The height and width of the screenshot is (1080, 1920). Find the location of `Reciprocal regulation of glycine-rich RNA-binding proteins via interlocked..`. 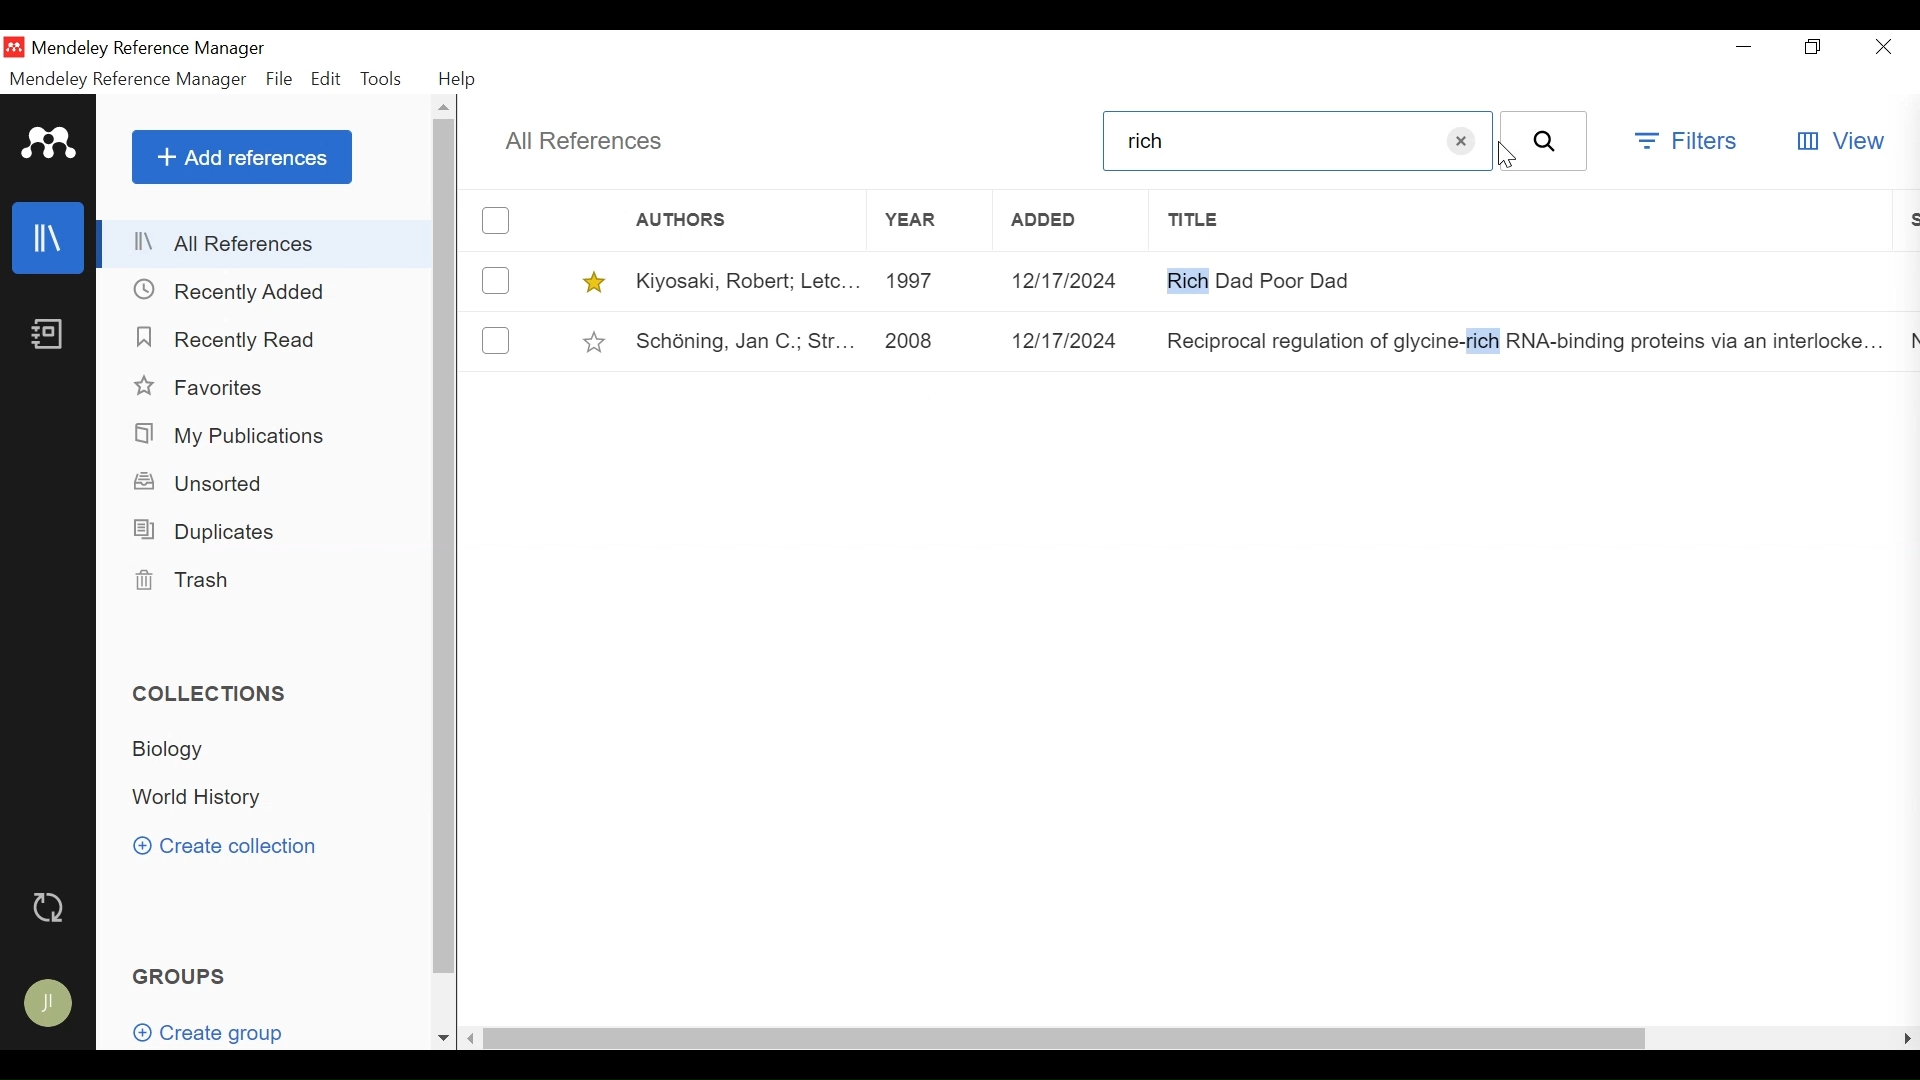

Reciprocal regulation of glycine-rich RNA-binding proteins via interlocked.. is located at coordinates (1525, 338).